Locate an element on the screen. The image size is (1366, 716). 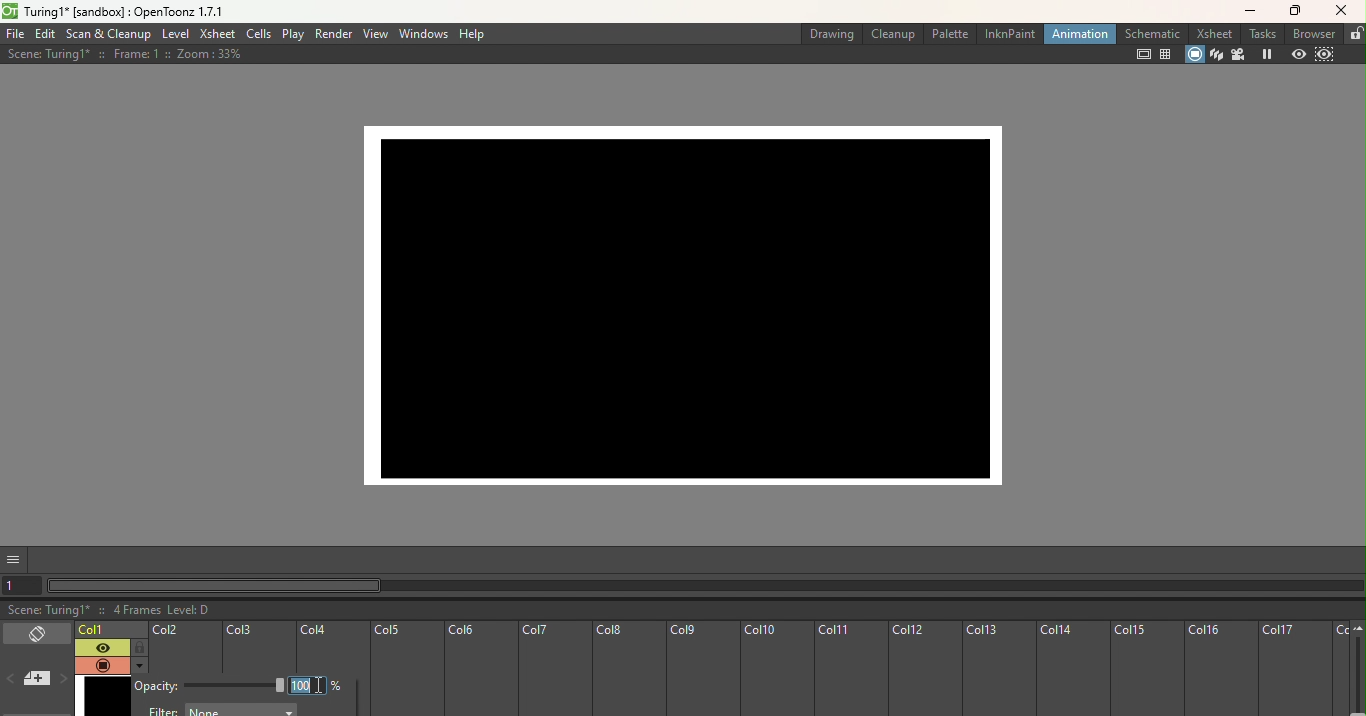
Lock toggle is located at coordinates (137, 647).